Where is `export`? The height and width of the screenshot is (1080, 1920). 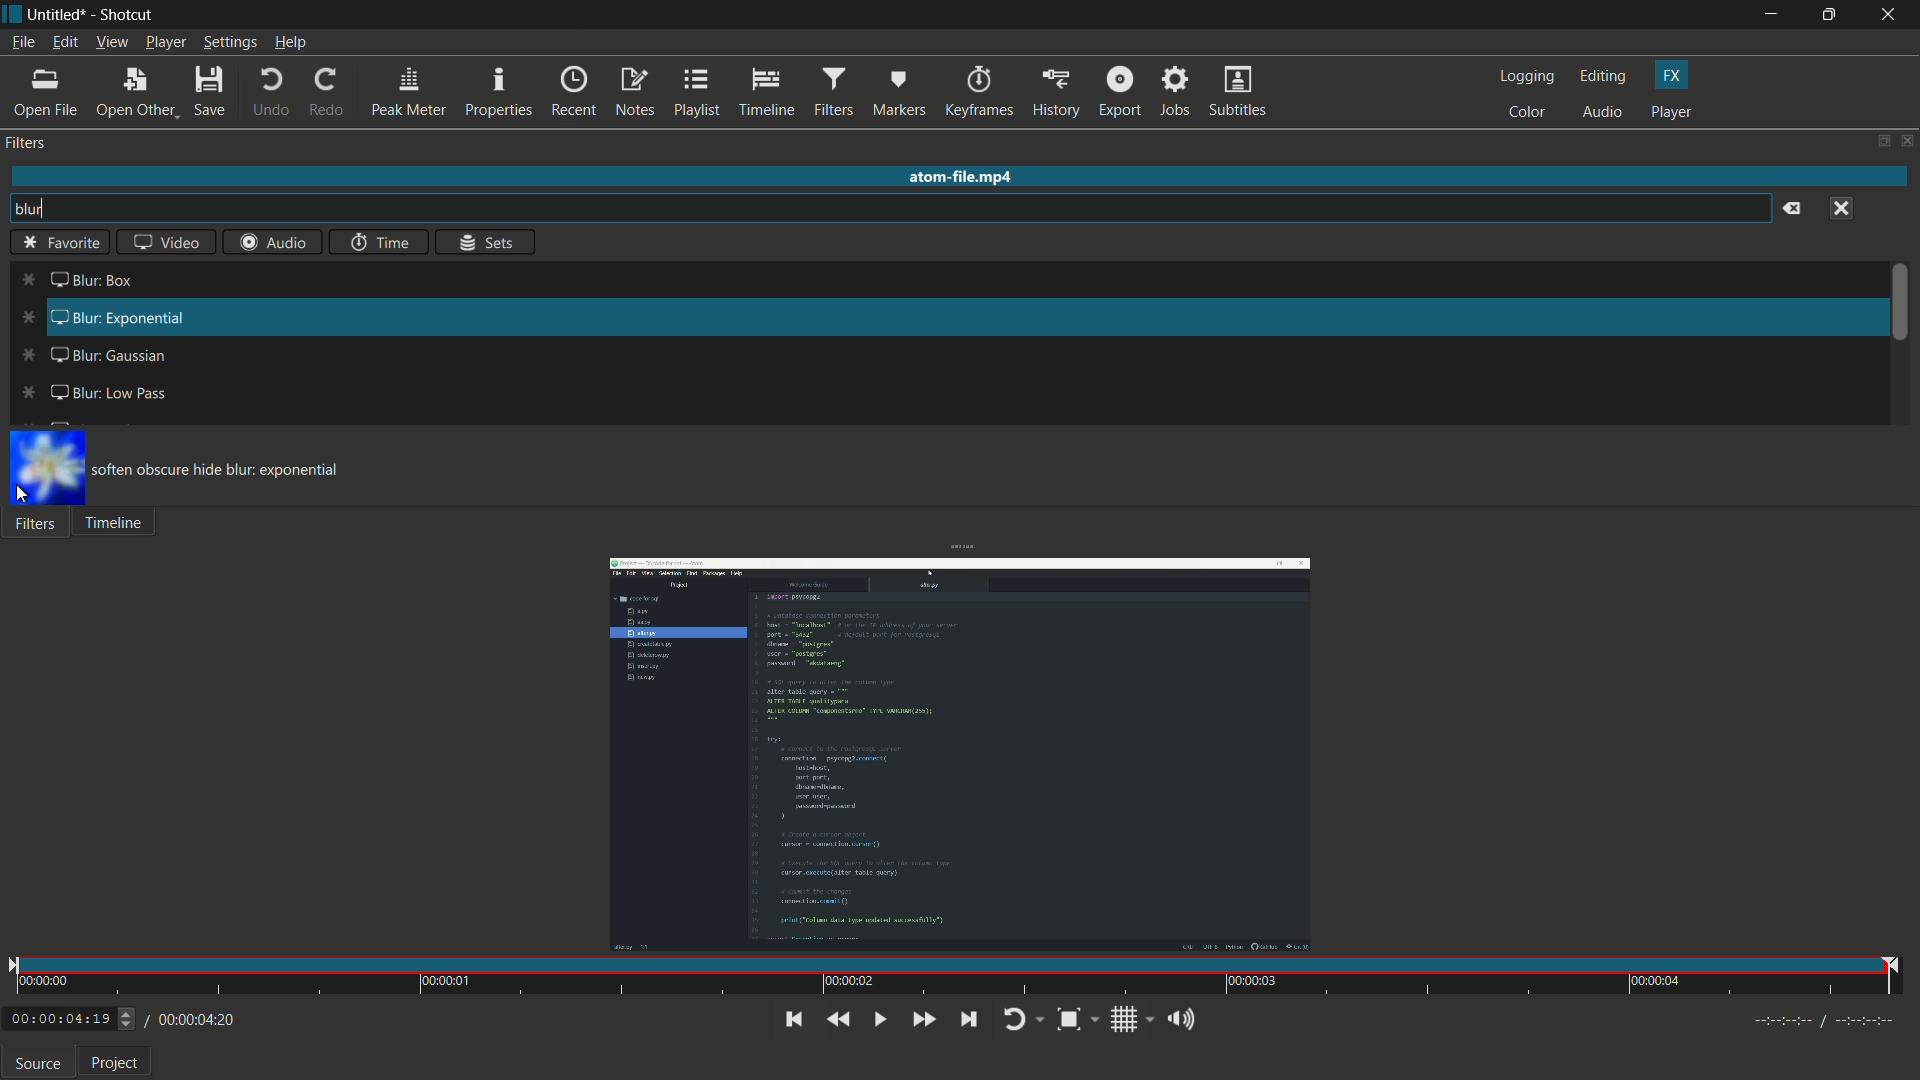 export is located at coordinates (1117, 93).